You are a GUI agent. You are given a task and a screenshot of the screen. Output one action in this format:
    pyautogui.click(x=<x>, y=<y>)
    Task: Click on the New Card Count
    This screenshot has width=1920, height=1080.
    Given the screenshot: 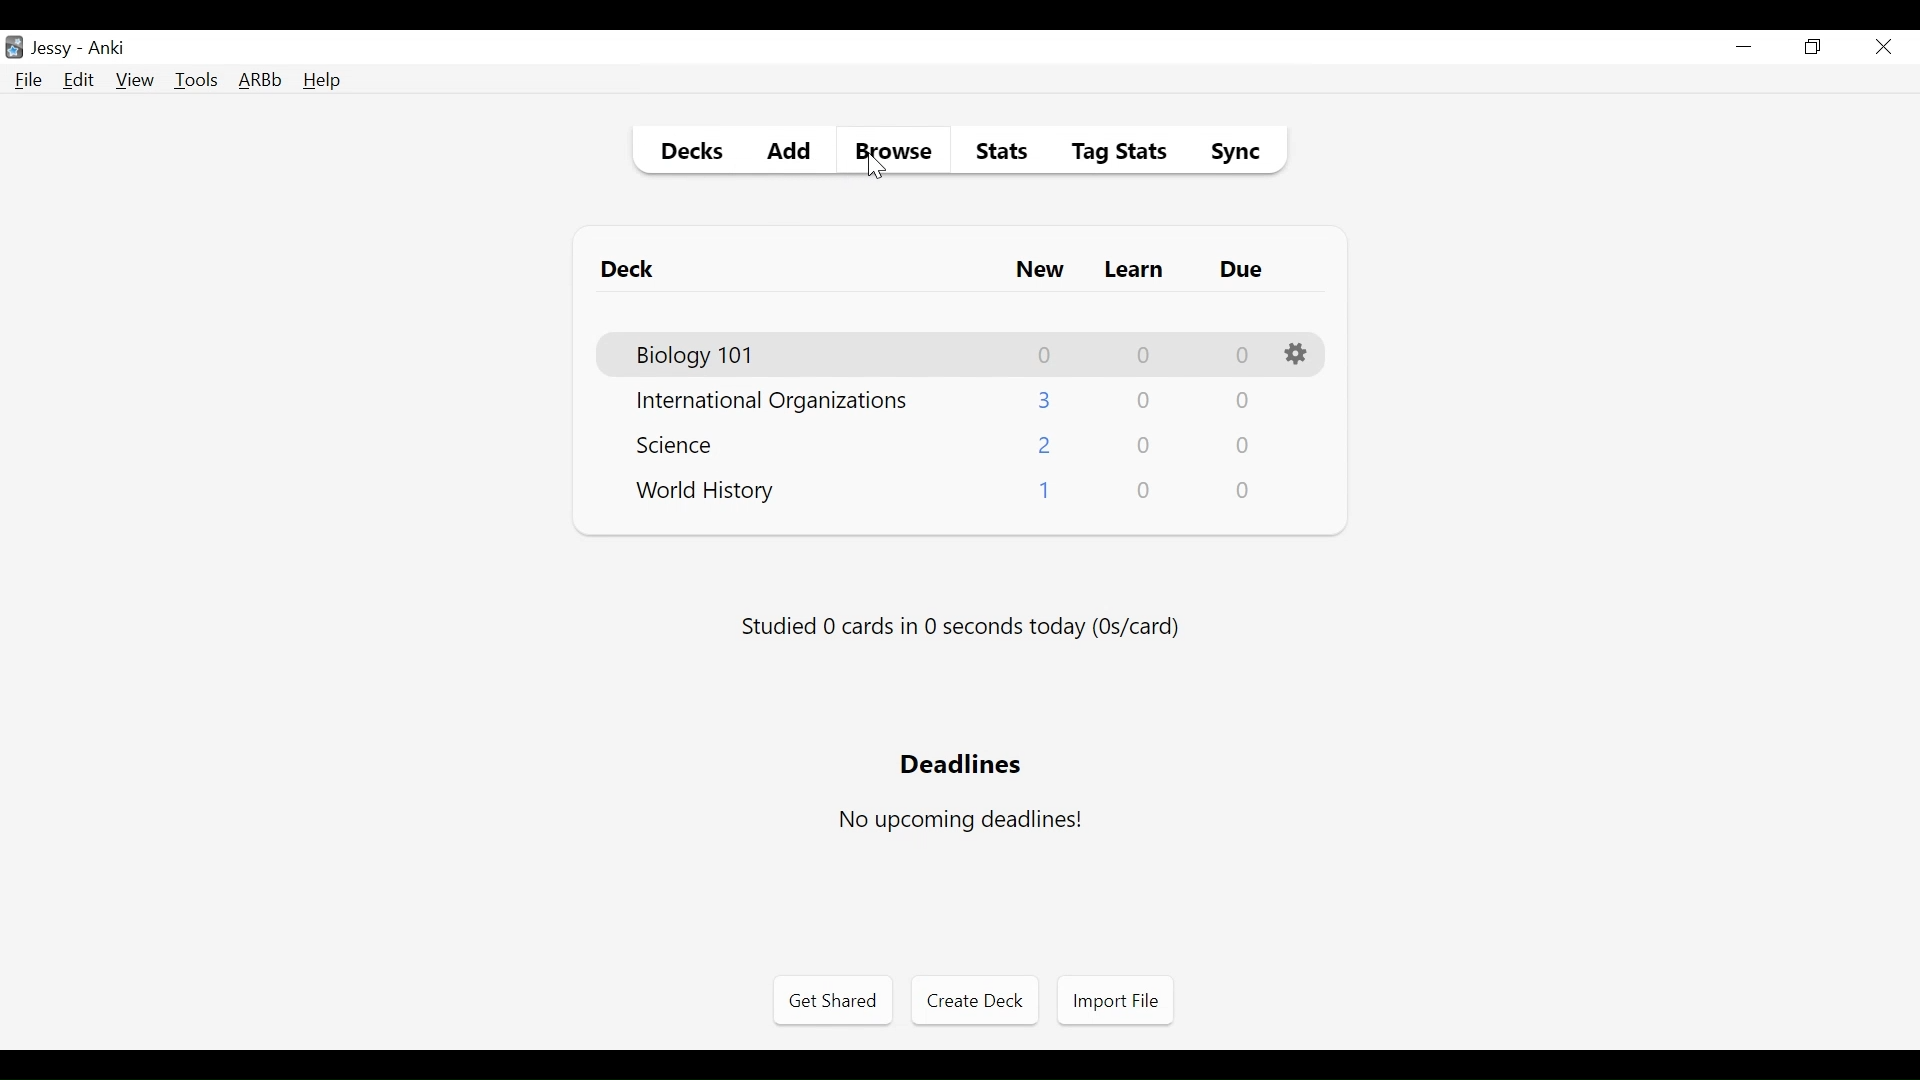 What is the action you would take?
    pyautogui.click(x=1046, y=400)
    